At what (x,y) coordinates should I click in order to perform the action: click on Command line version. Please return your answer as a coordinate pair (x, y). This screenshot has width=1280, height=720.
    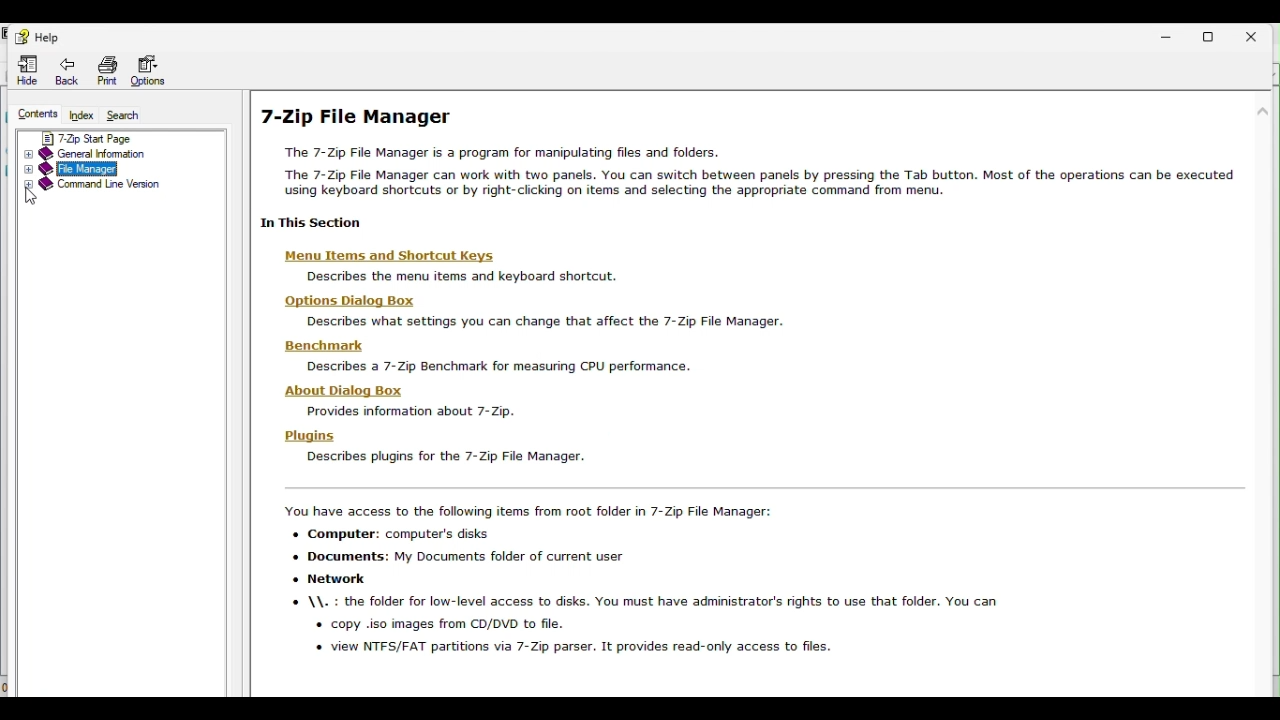
    Looking at the image, I should click on (97, 191).